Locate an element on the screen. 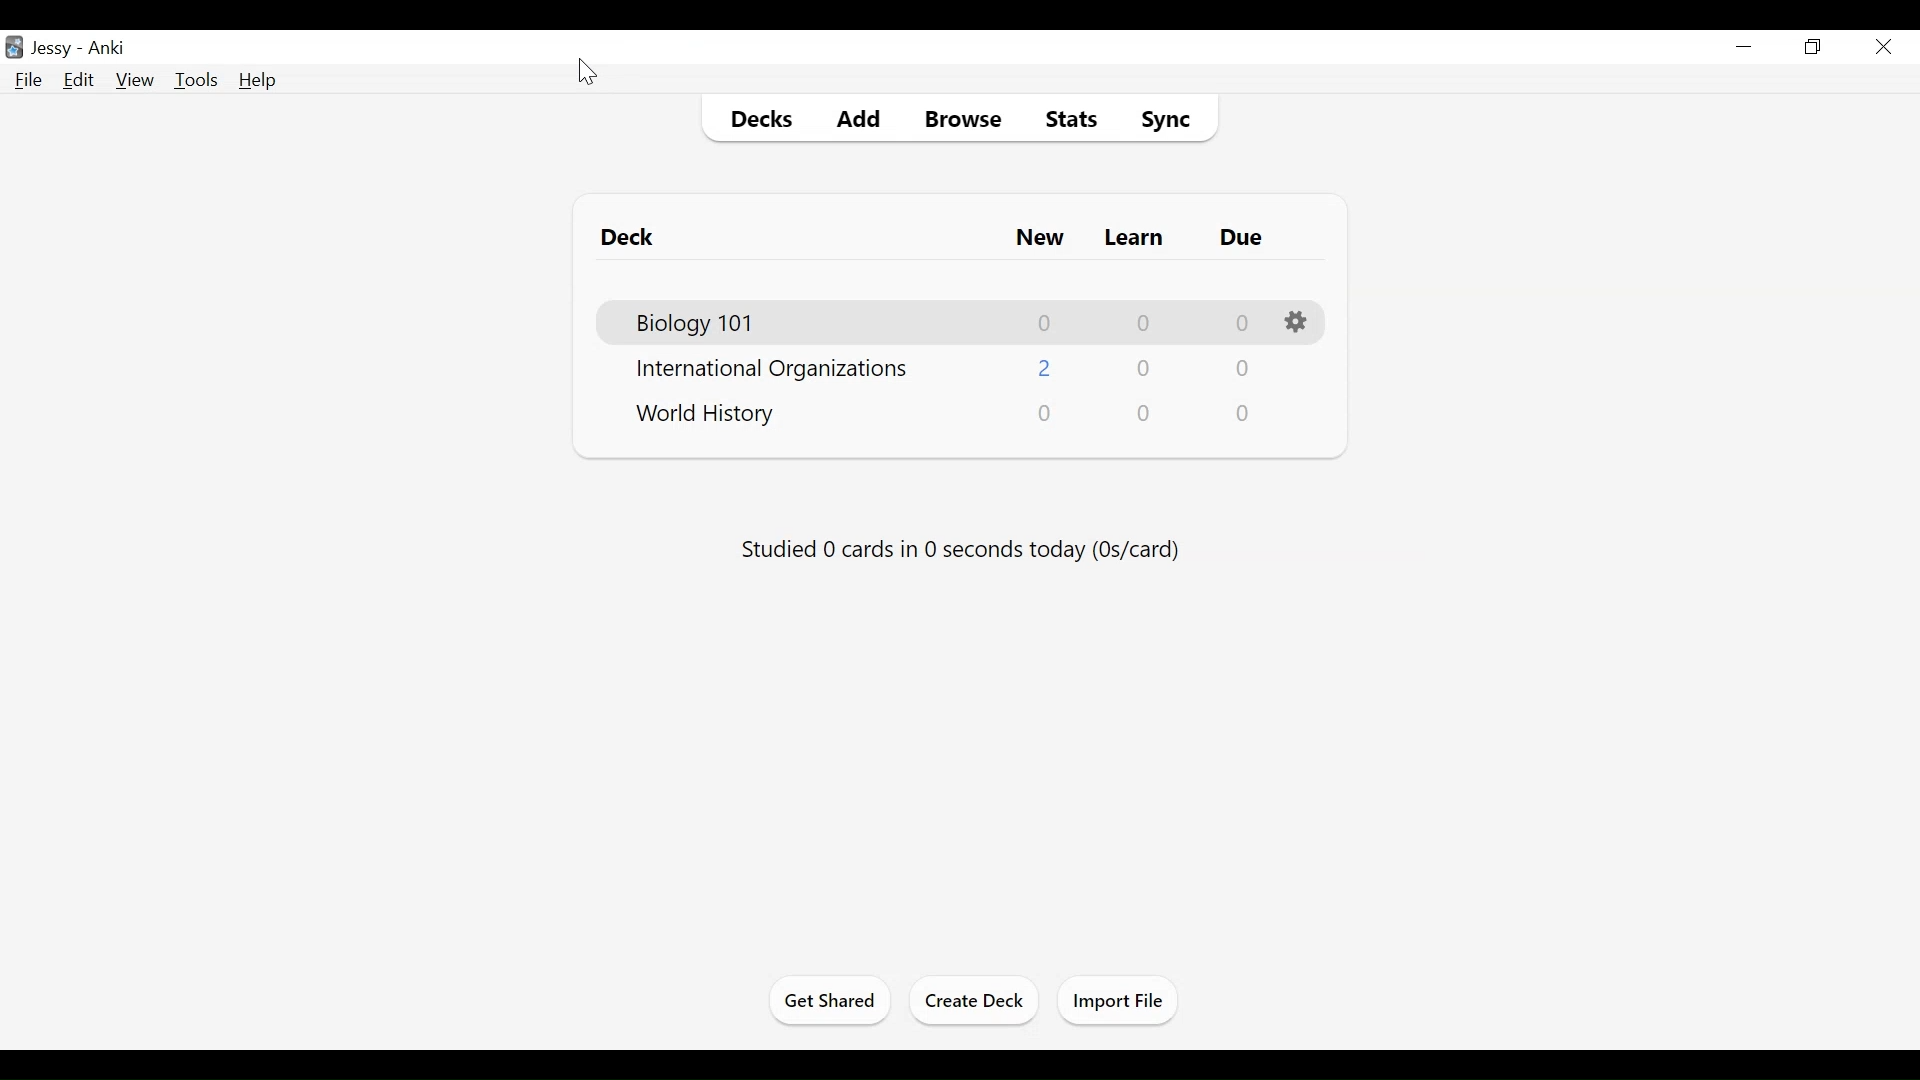  Help is located at coordinates (260, 80).